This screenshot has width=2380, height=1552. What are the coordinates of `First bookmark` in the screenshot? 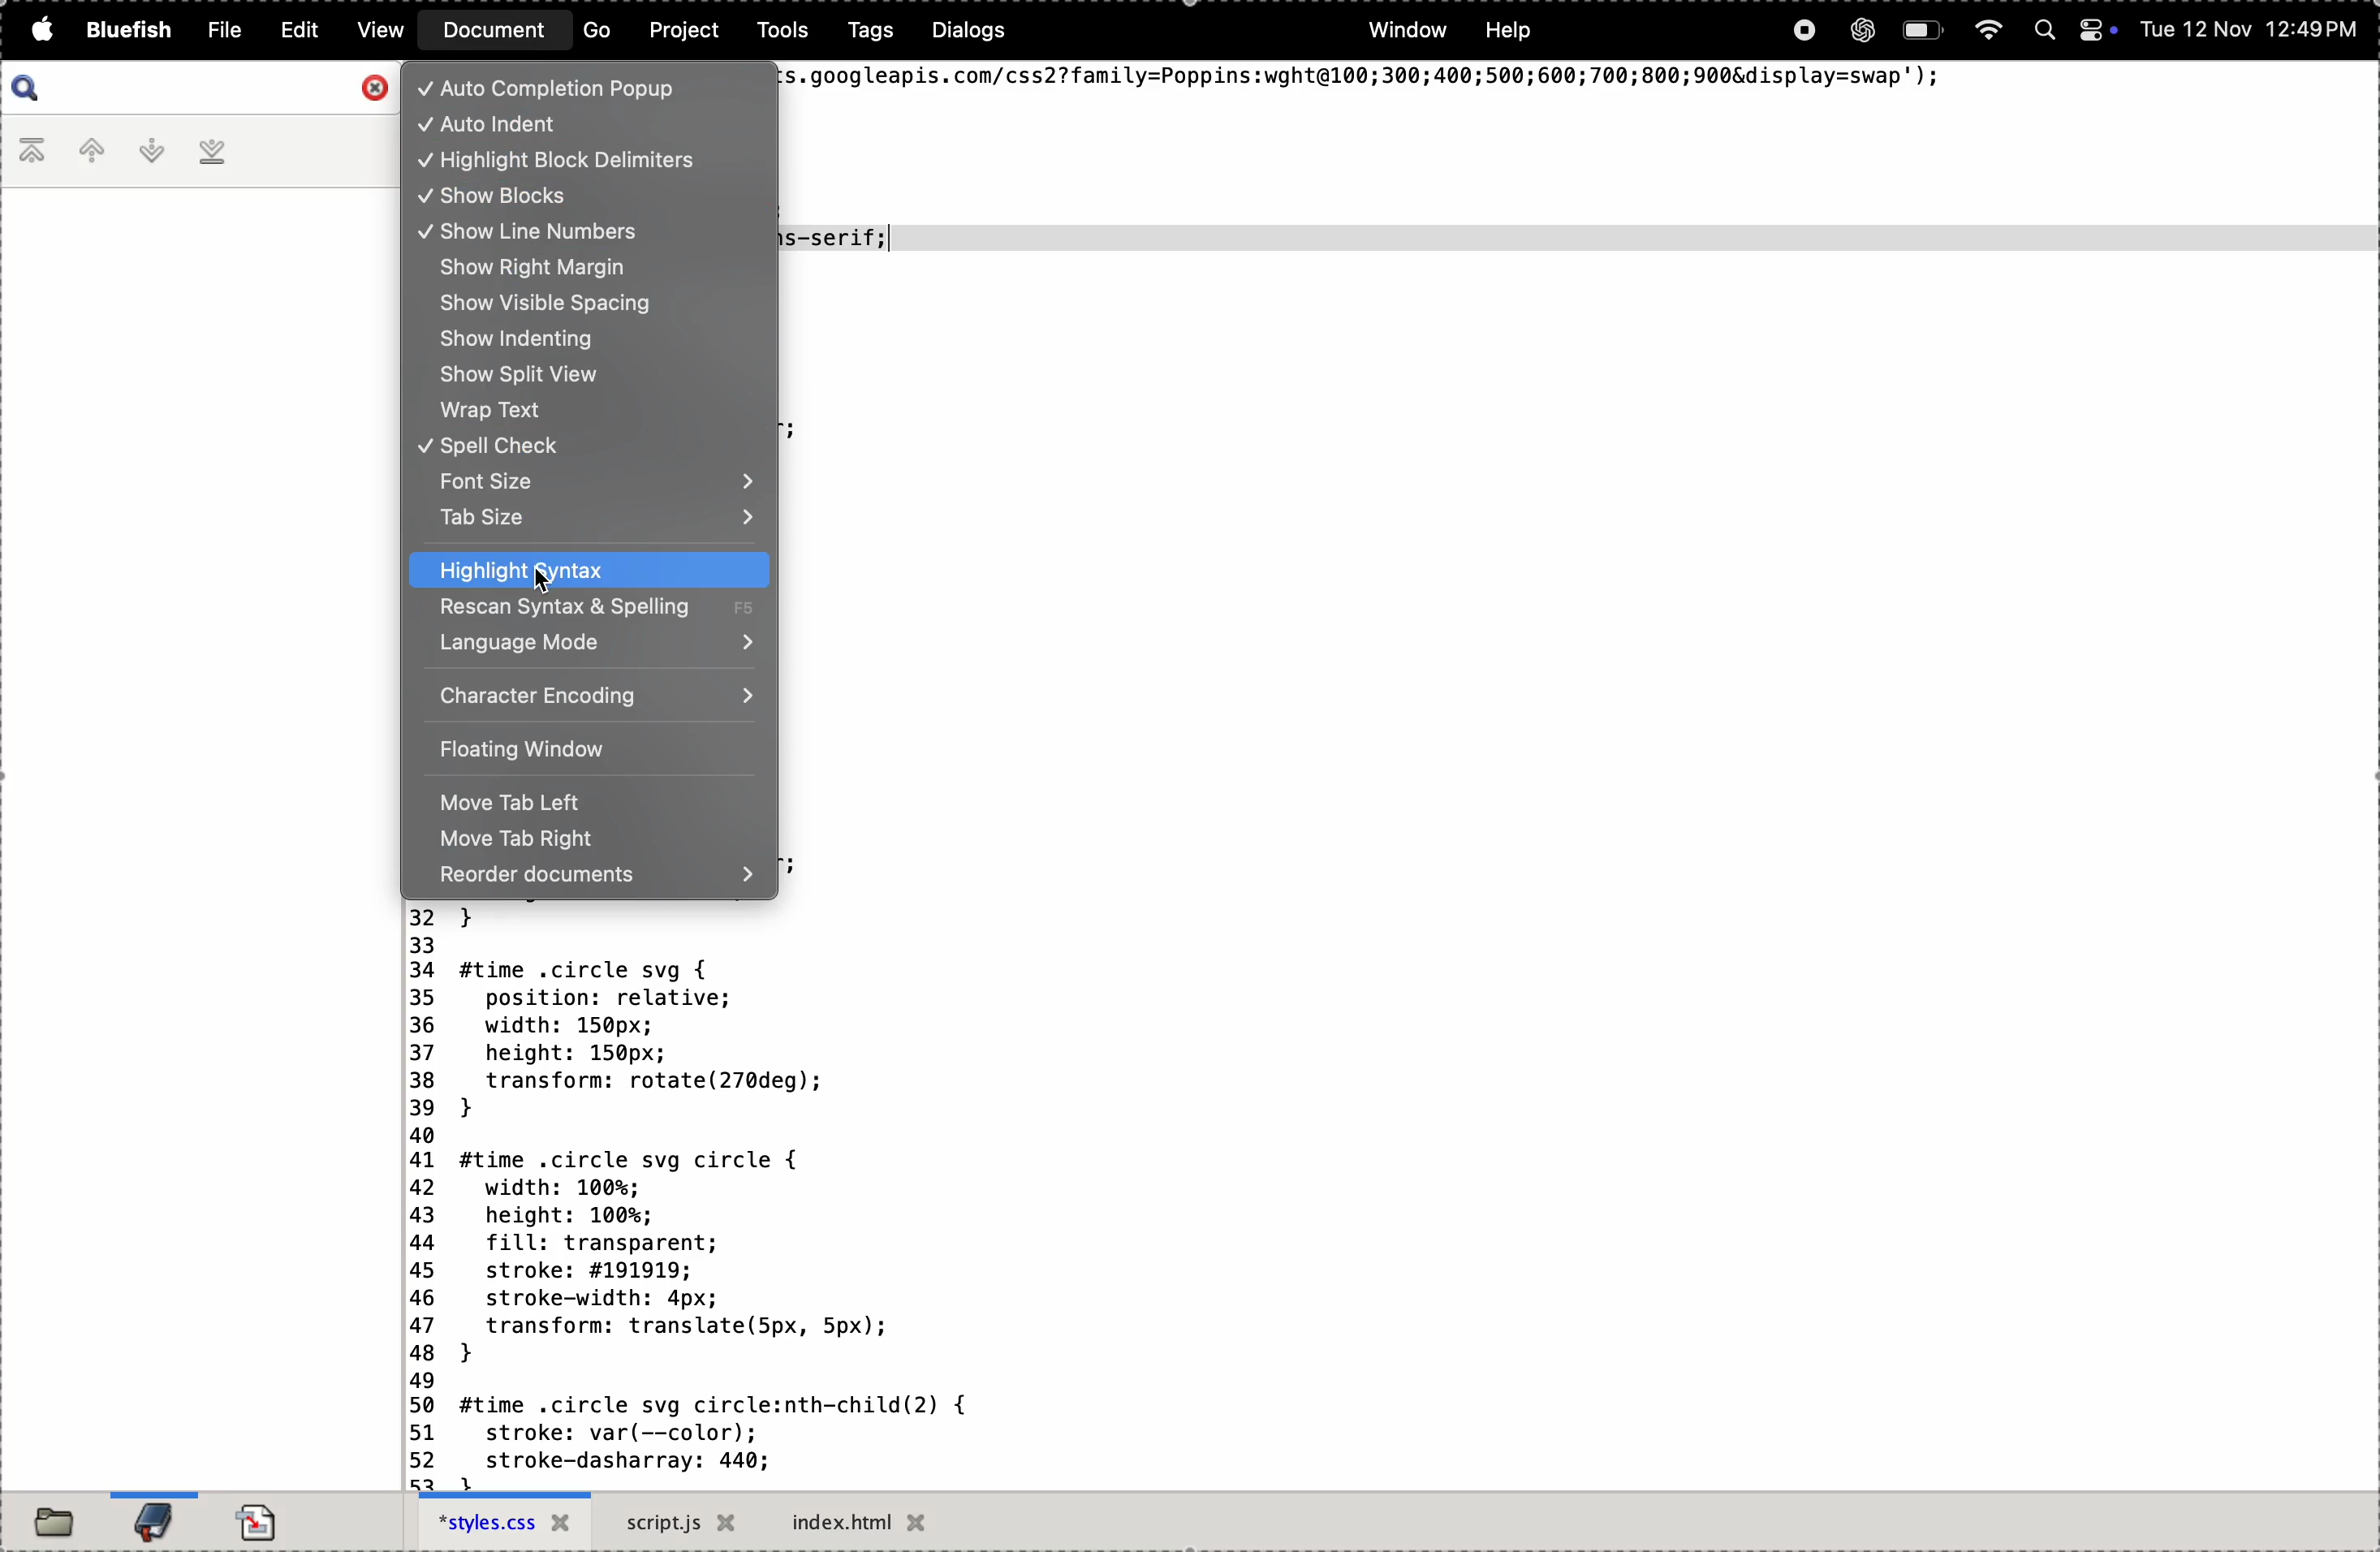 It's located at (33, 154).